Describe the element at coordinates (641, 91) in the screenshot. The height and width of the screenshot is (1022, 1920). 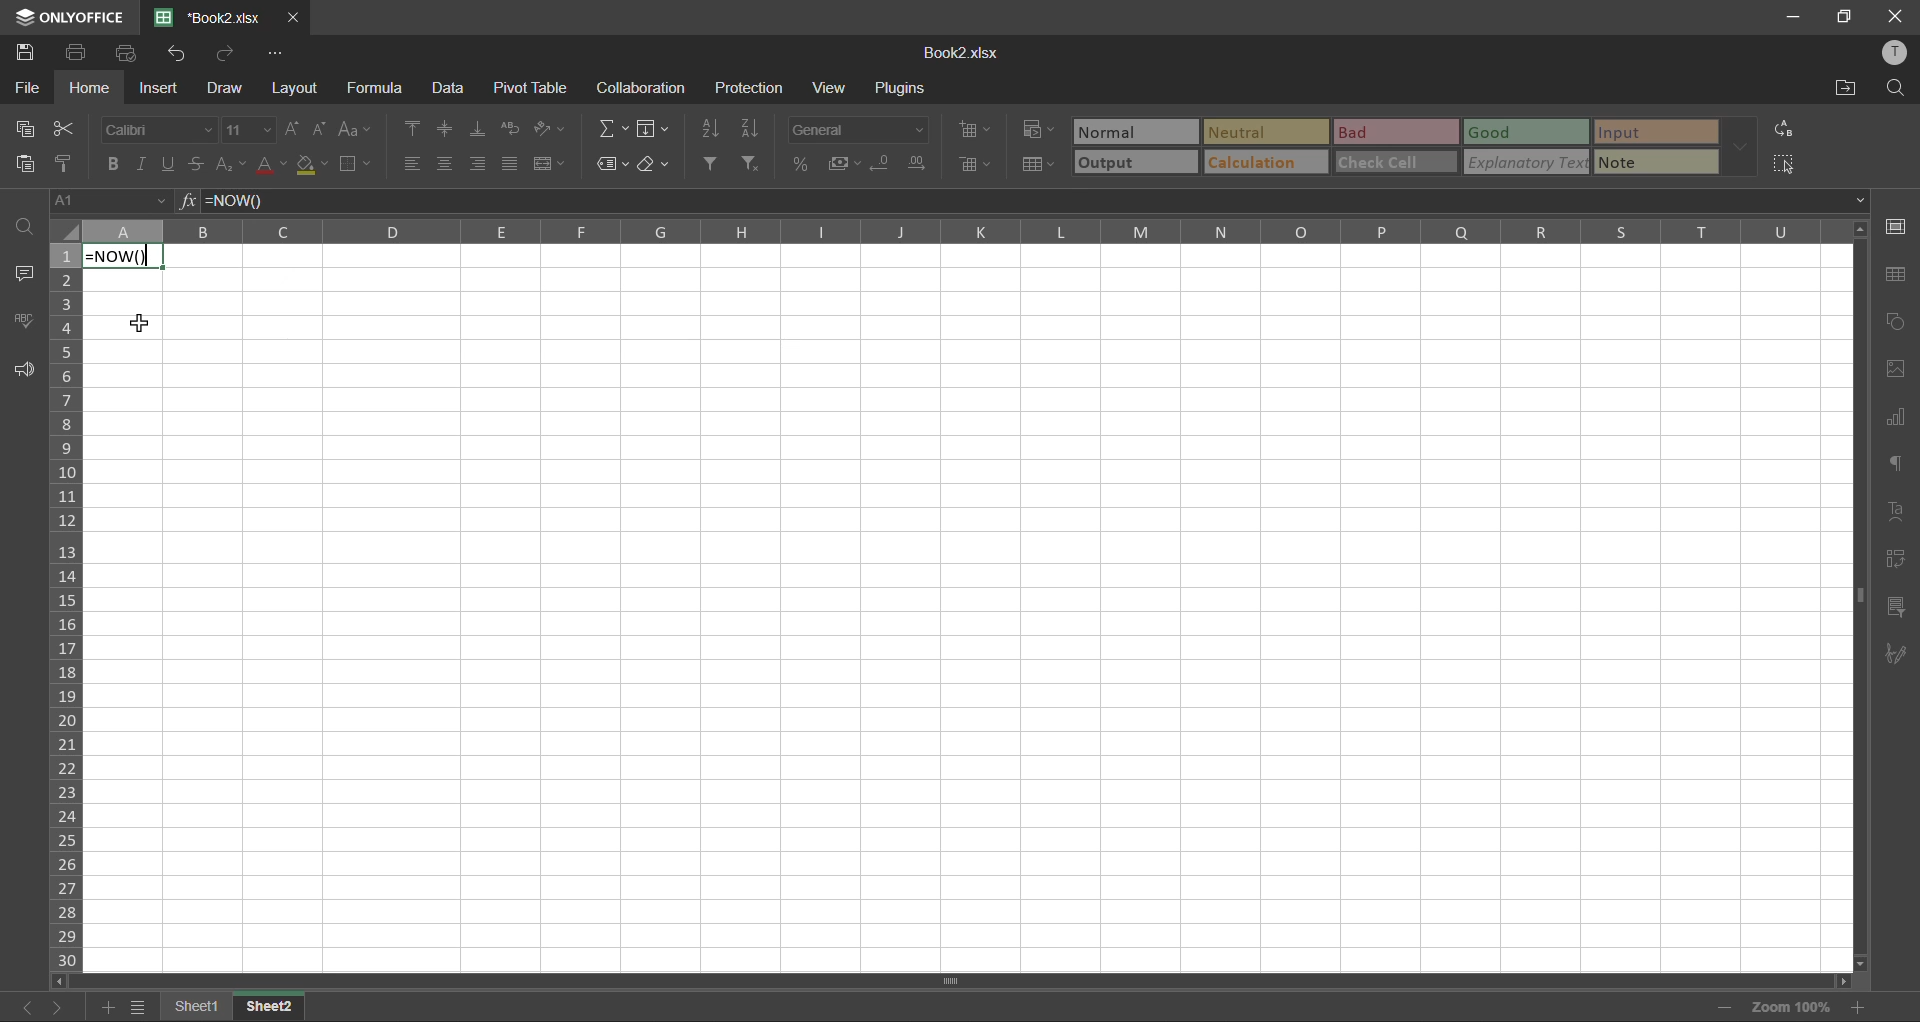
I see `collaboration` at that location.